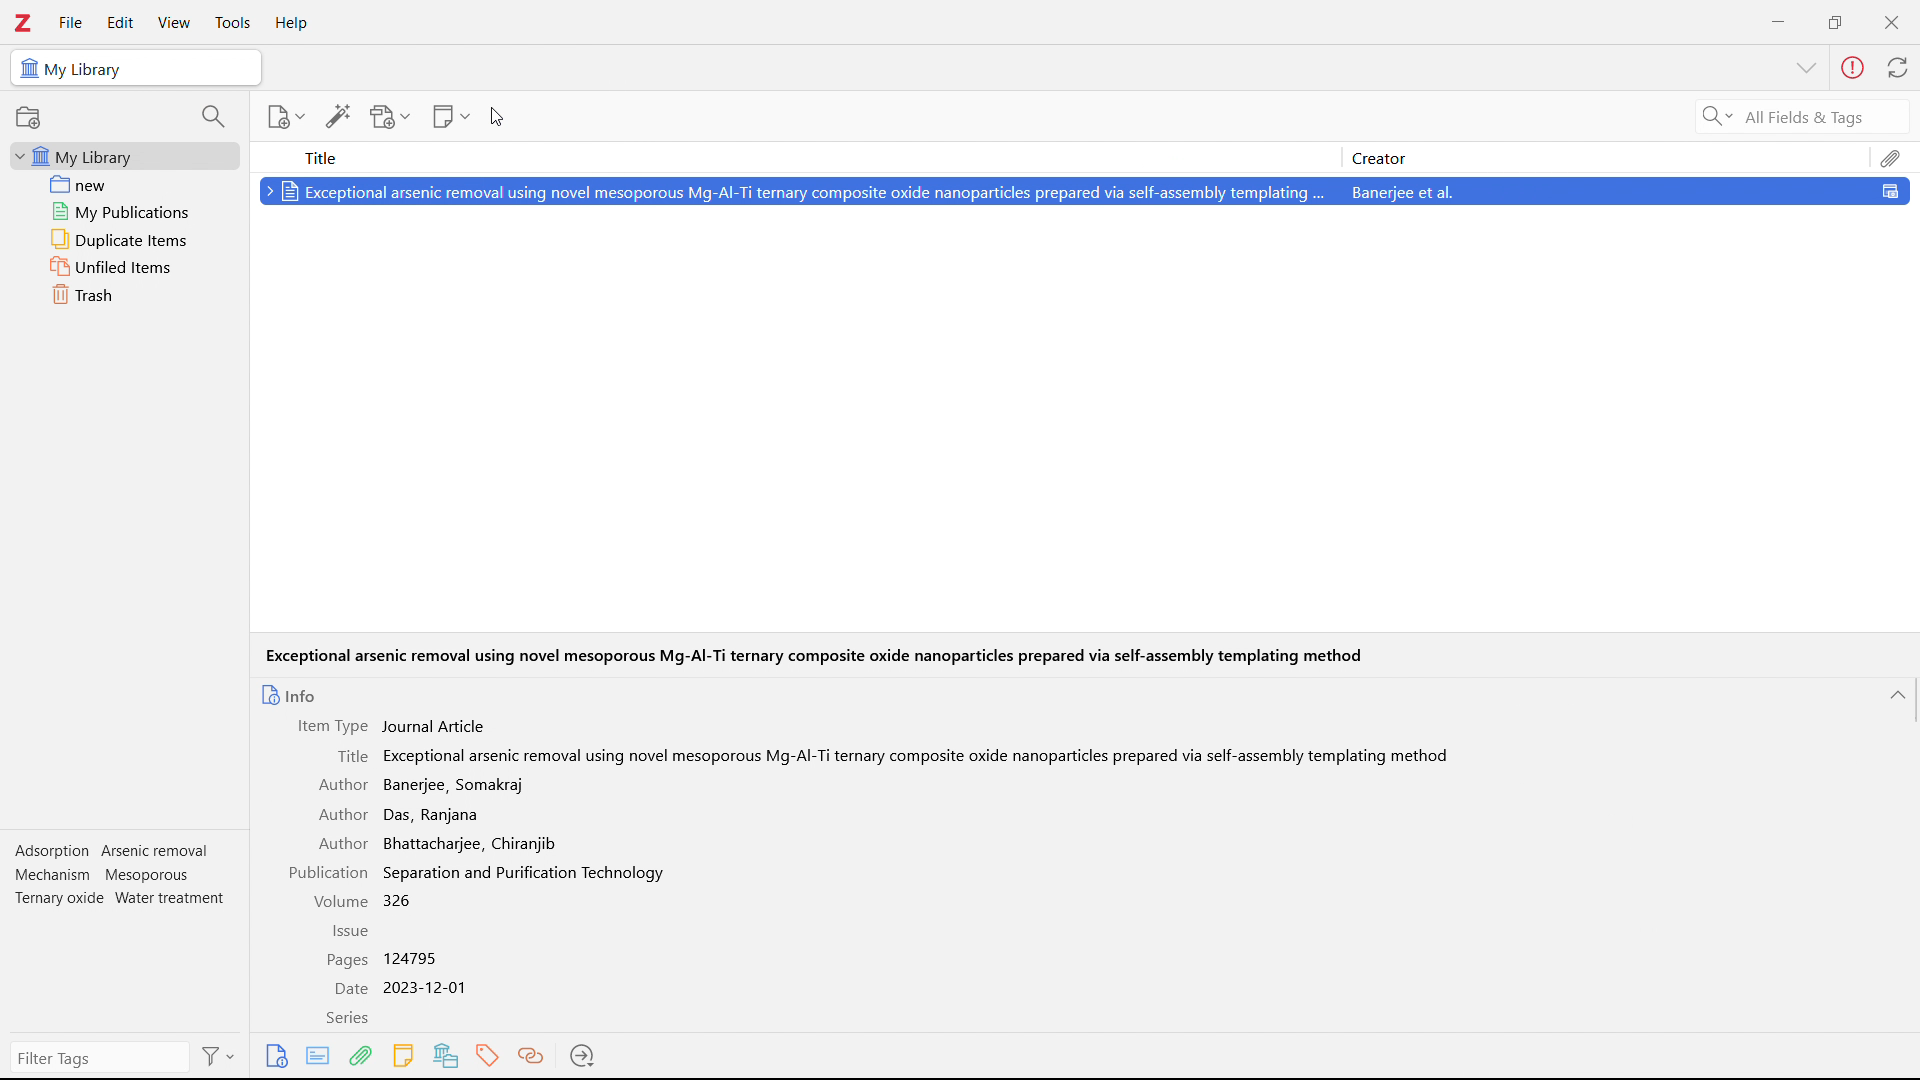 The width and height of the screenshot is (1920, 1080). Describe the element at coordinates (814, 656) in the screenshot. I see `Exceptional arsenic removal using novel mesoporous Mg-Al-Ti ternary composite oxide nanoparticles prepared via self-assembly templating method` at that location.